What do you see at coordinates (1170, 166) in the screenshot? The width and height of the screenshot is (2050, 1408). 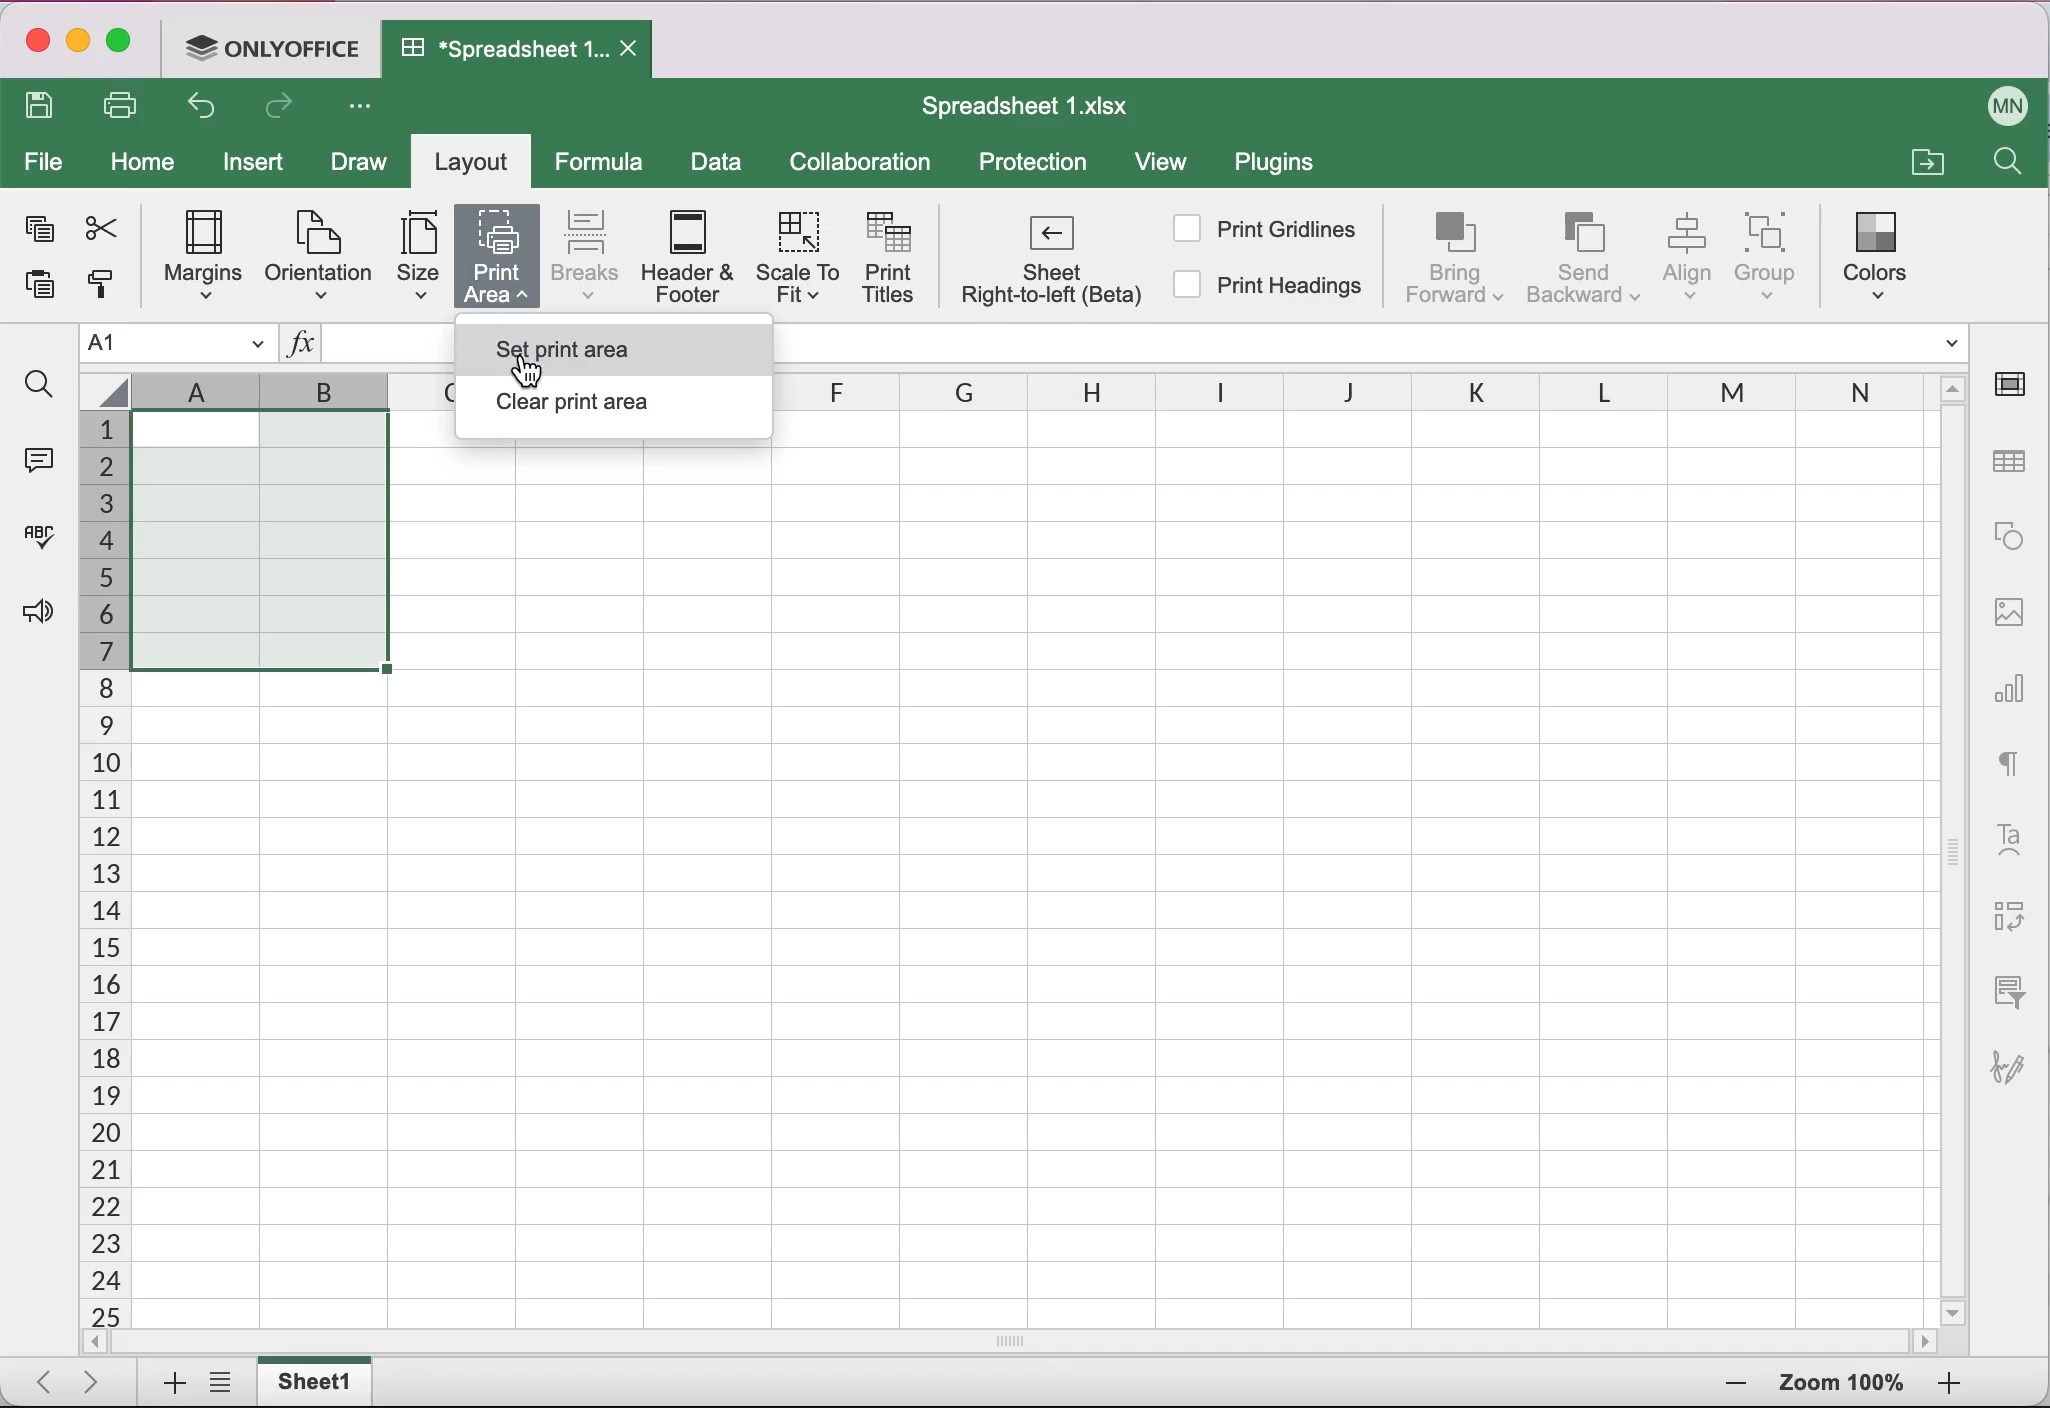 I see `view` at bounding box center [1170, 166].